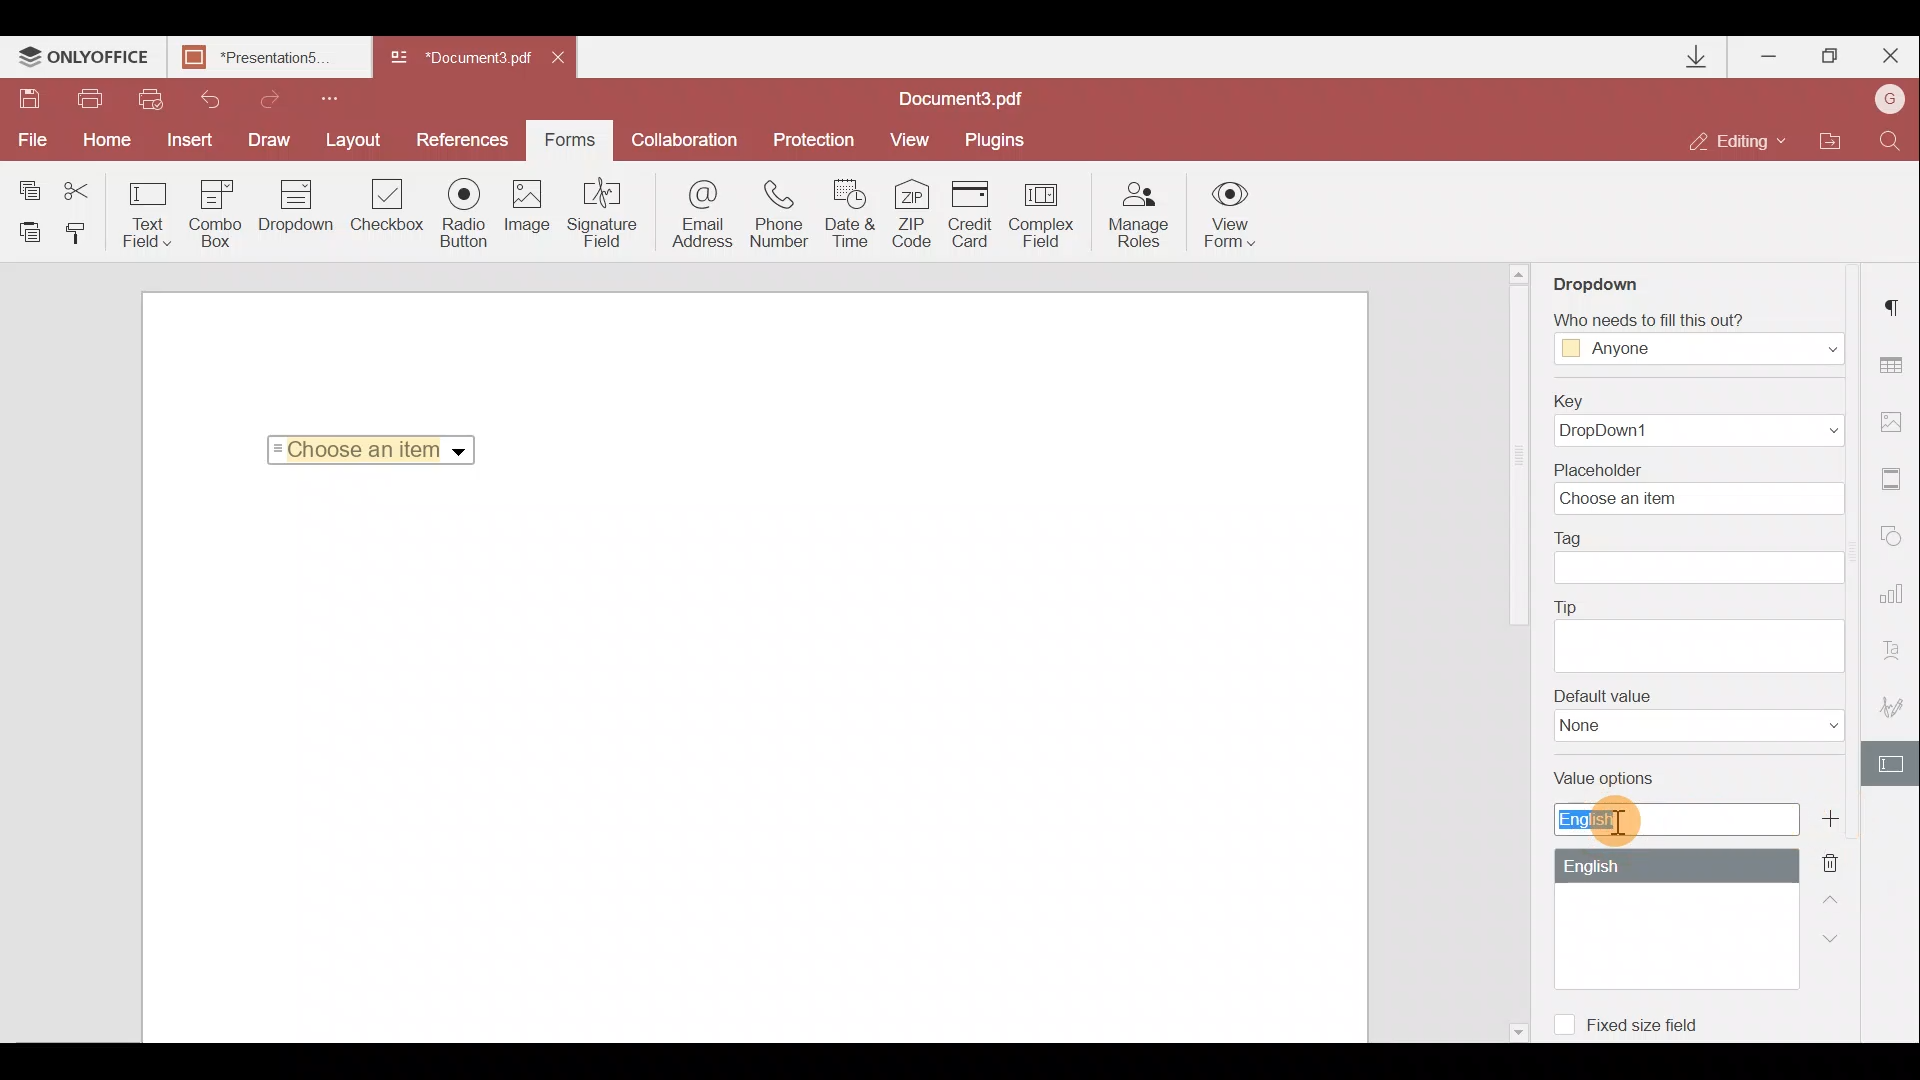  What do you see at coordinates (1896, 483) in the screenshot?
I see `Header & Footer settings` at bounding box center [1896, 483].